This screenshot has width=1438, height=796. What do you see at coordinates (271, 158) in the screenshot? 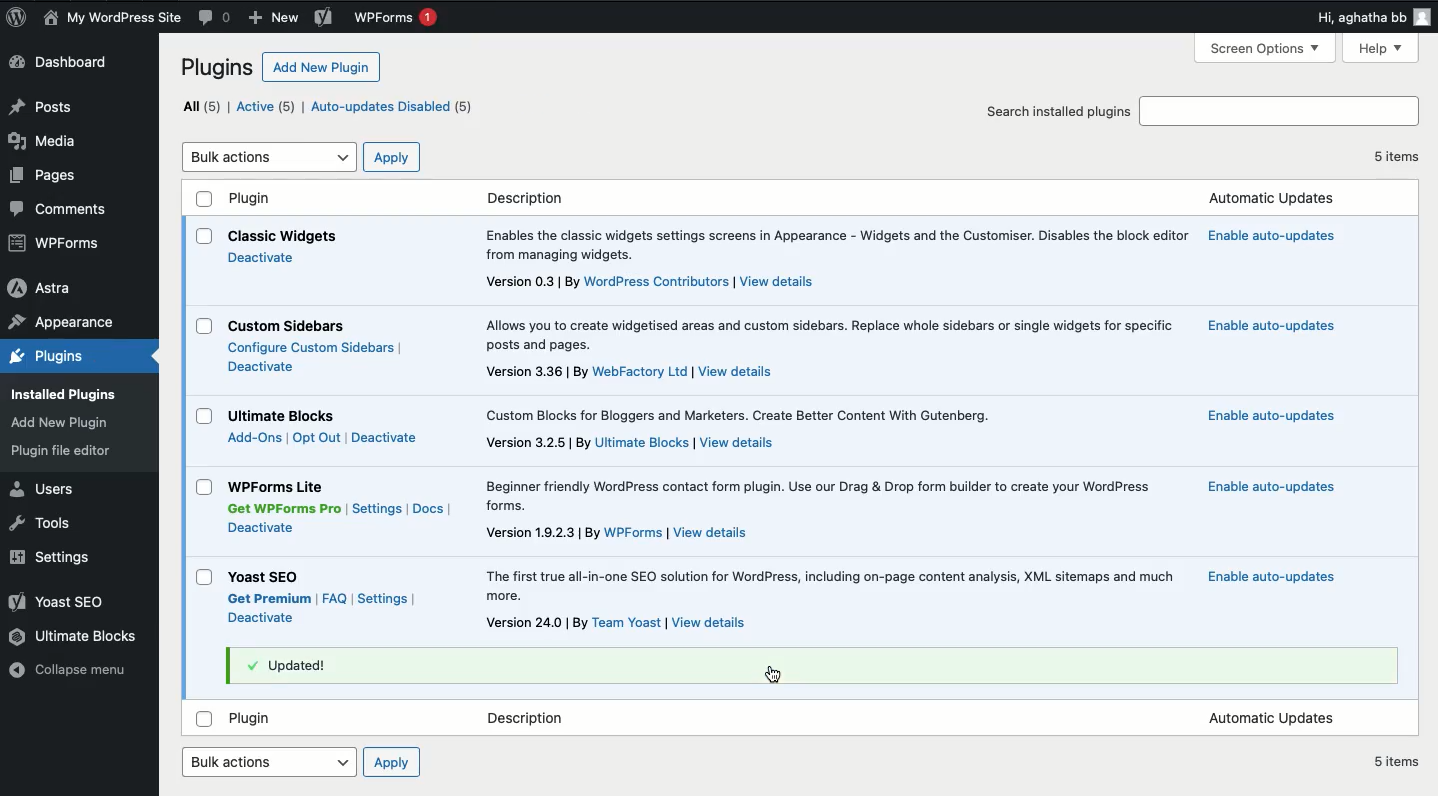
I see `Bulk actions` at bounding box center [271, 158].